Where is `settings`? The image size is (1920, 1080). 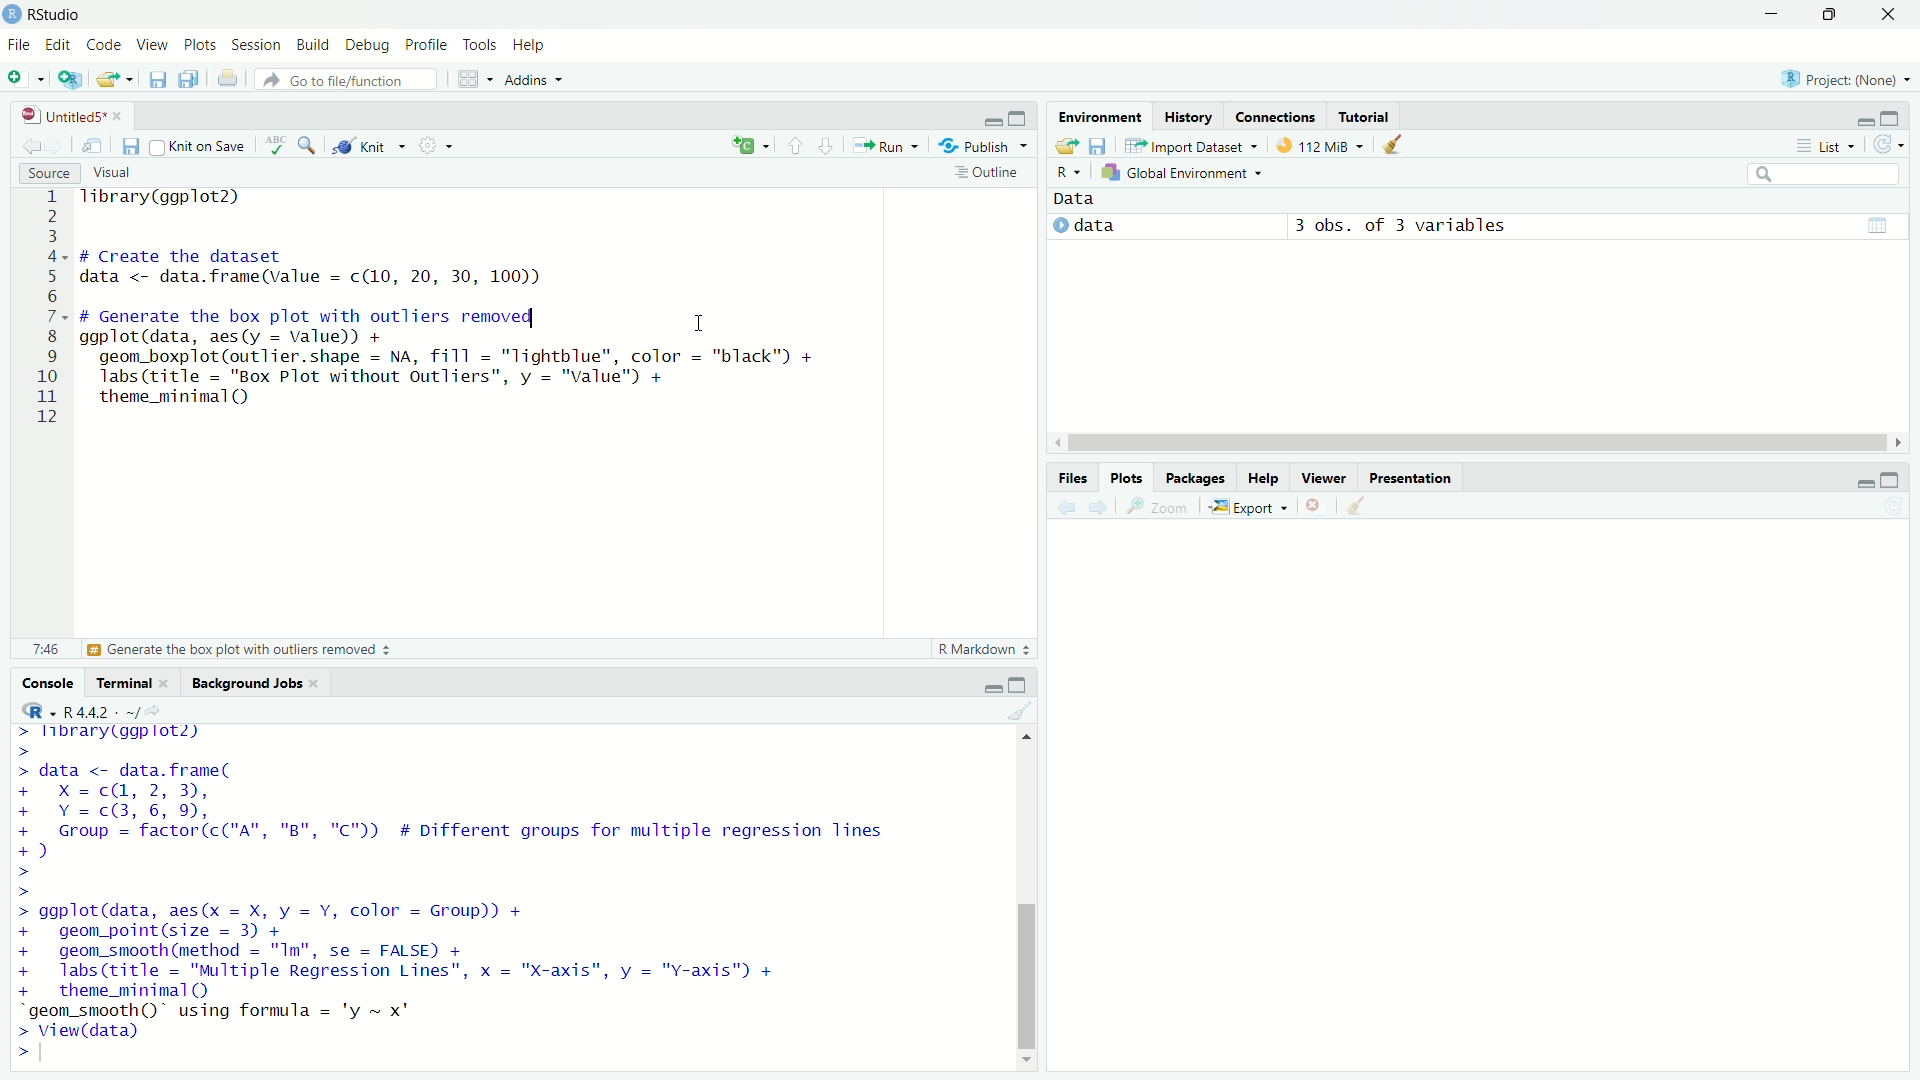
settings is located at coordinates (425, 146).